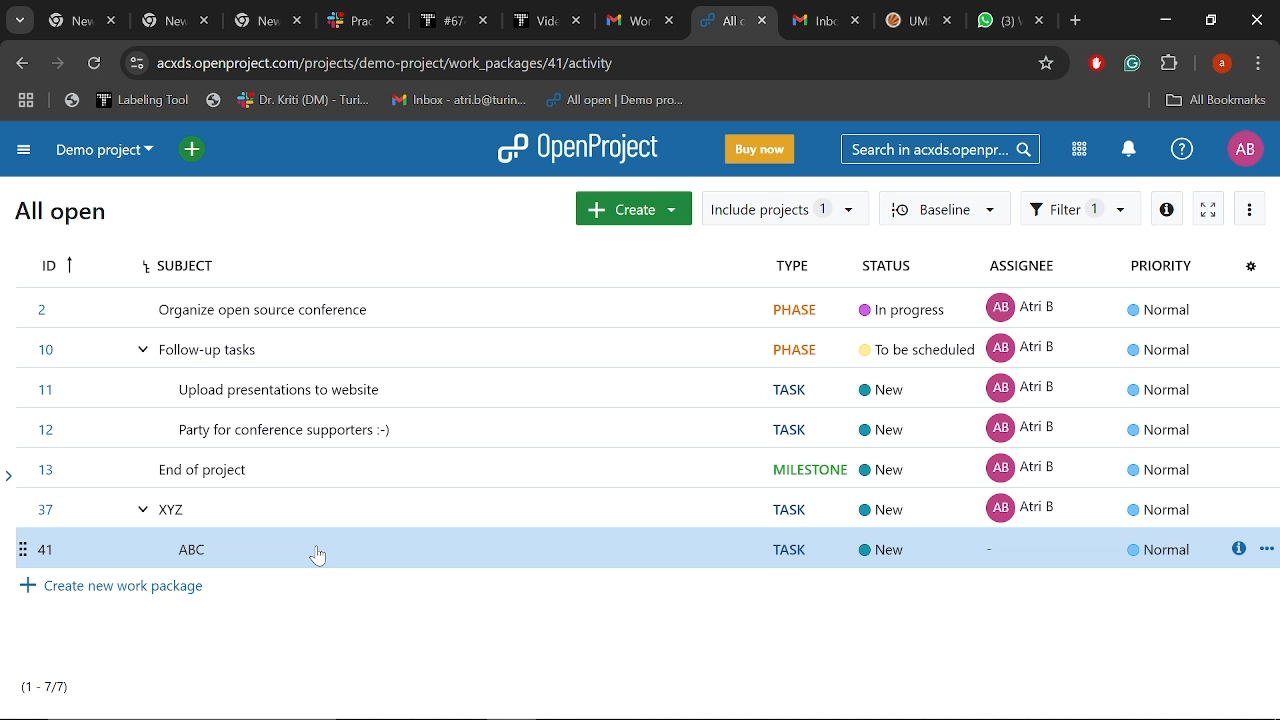  Describe the element at coordinates (18, 21) in the screenshot. I see `Search tabs` at that location.